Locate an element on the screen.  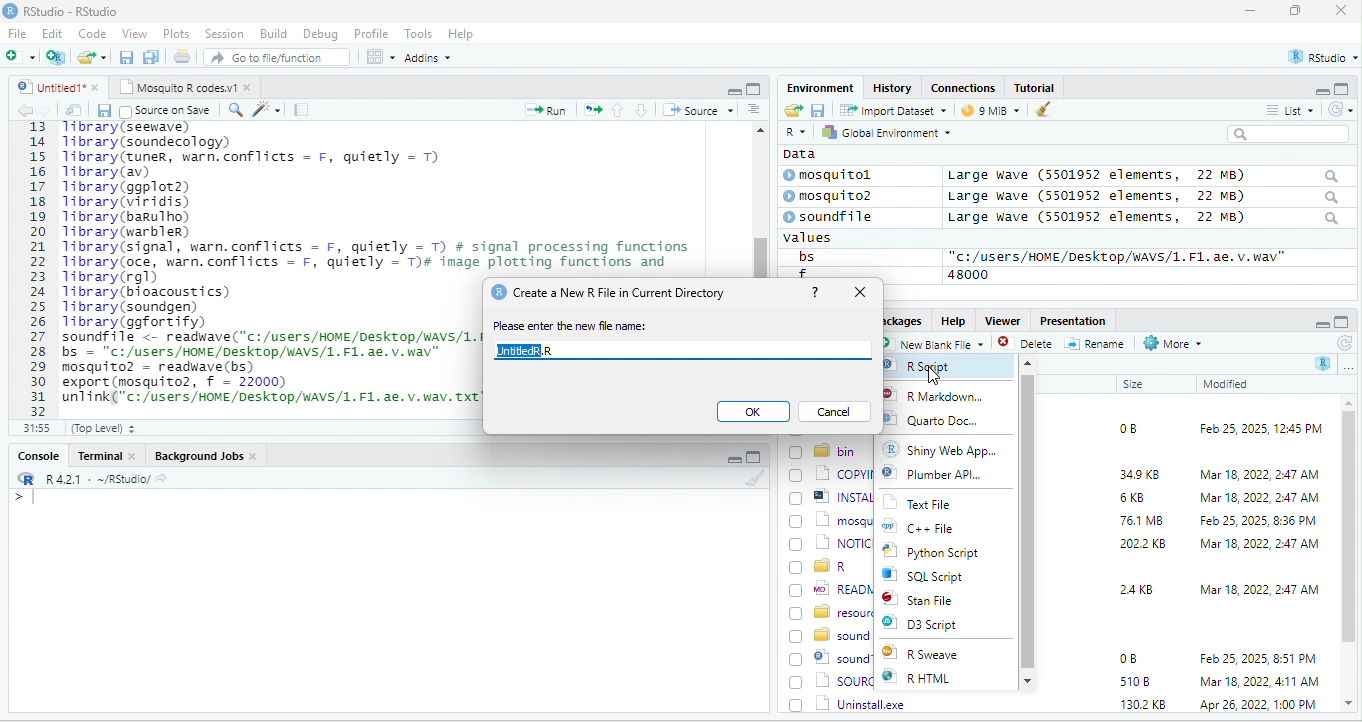
Packages is located at coordinates (901, 320).